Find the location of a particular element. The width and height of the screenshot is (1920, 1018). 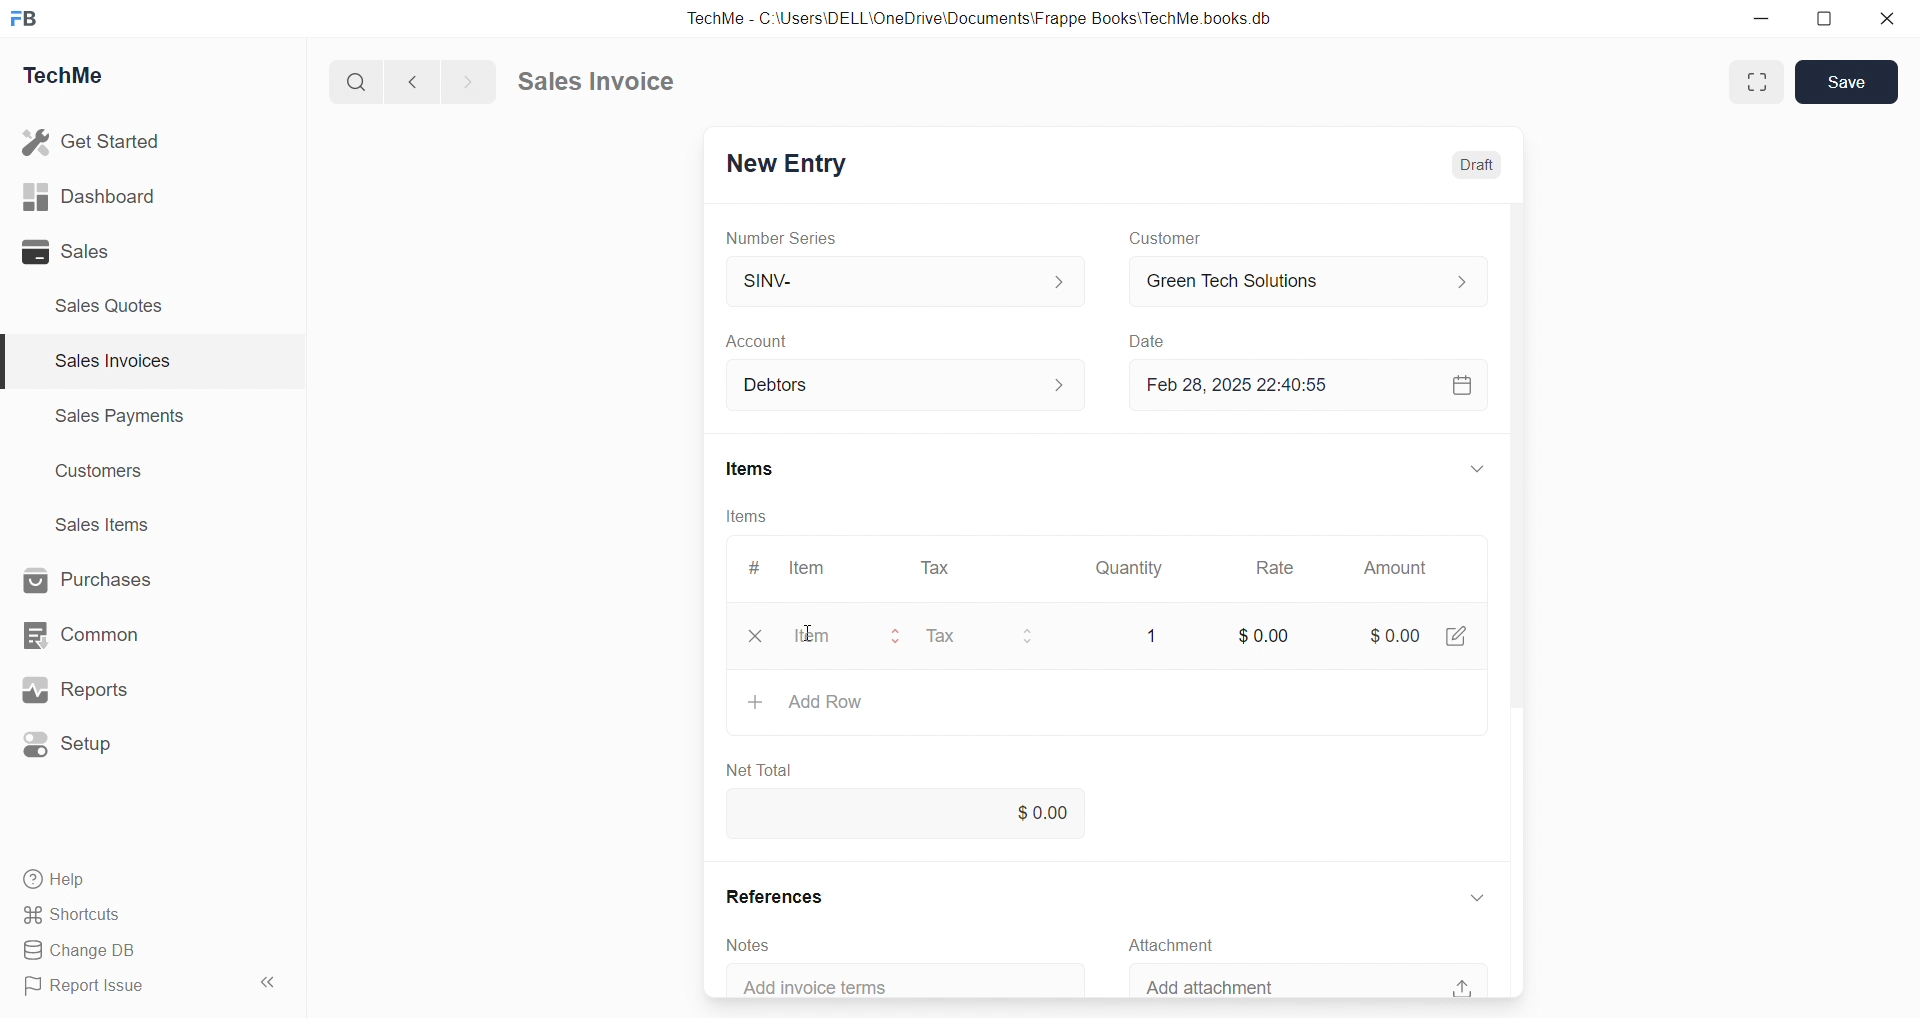

Quantity is located at coordinates (1129, 569).